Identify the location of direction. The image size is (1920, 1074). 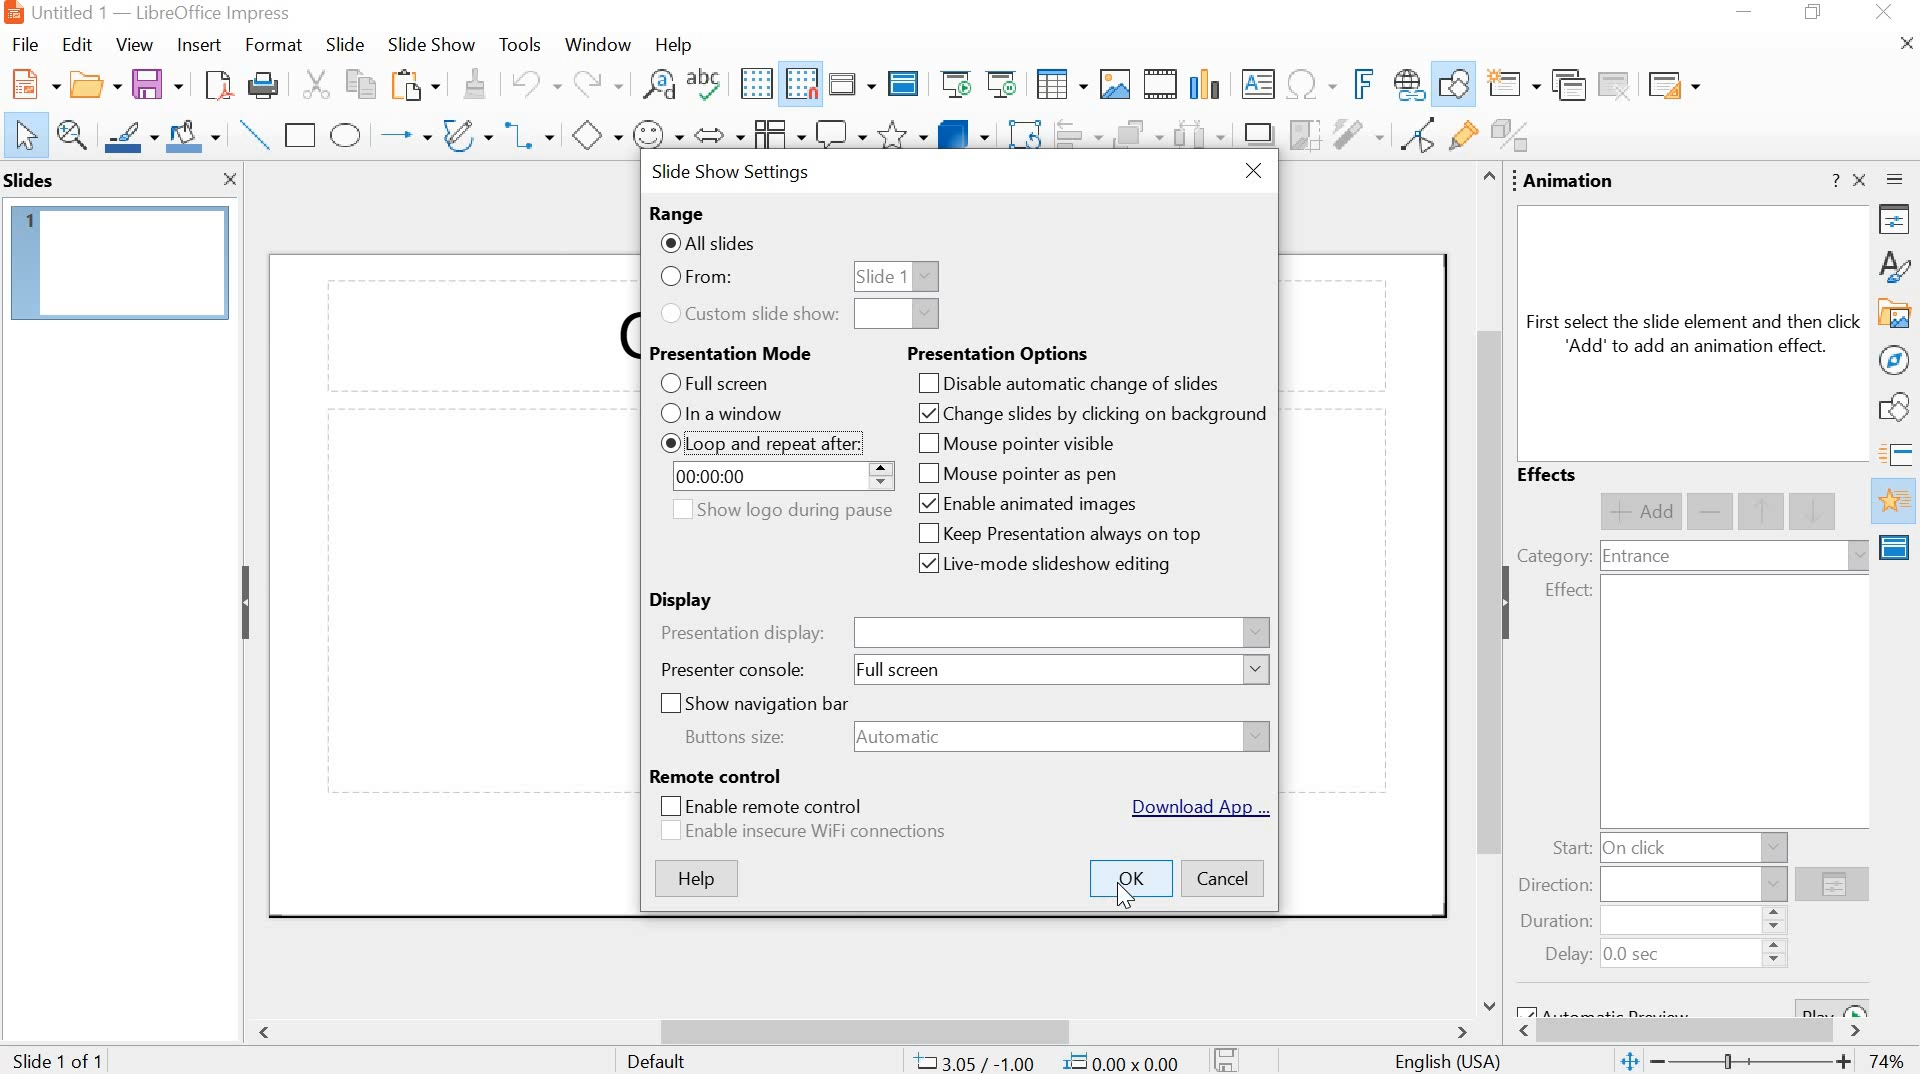
(1556, 886).